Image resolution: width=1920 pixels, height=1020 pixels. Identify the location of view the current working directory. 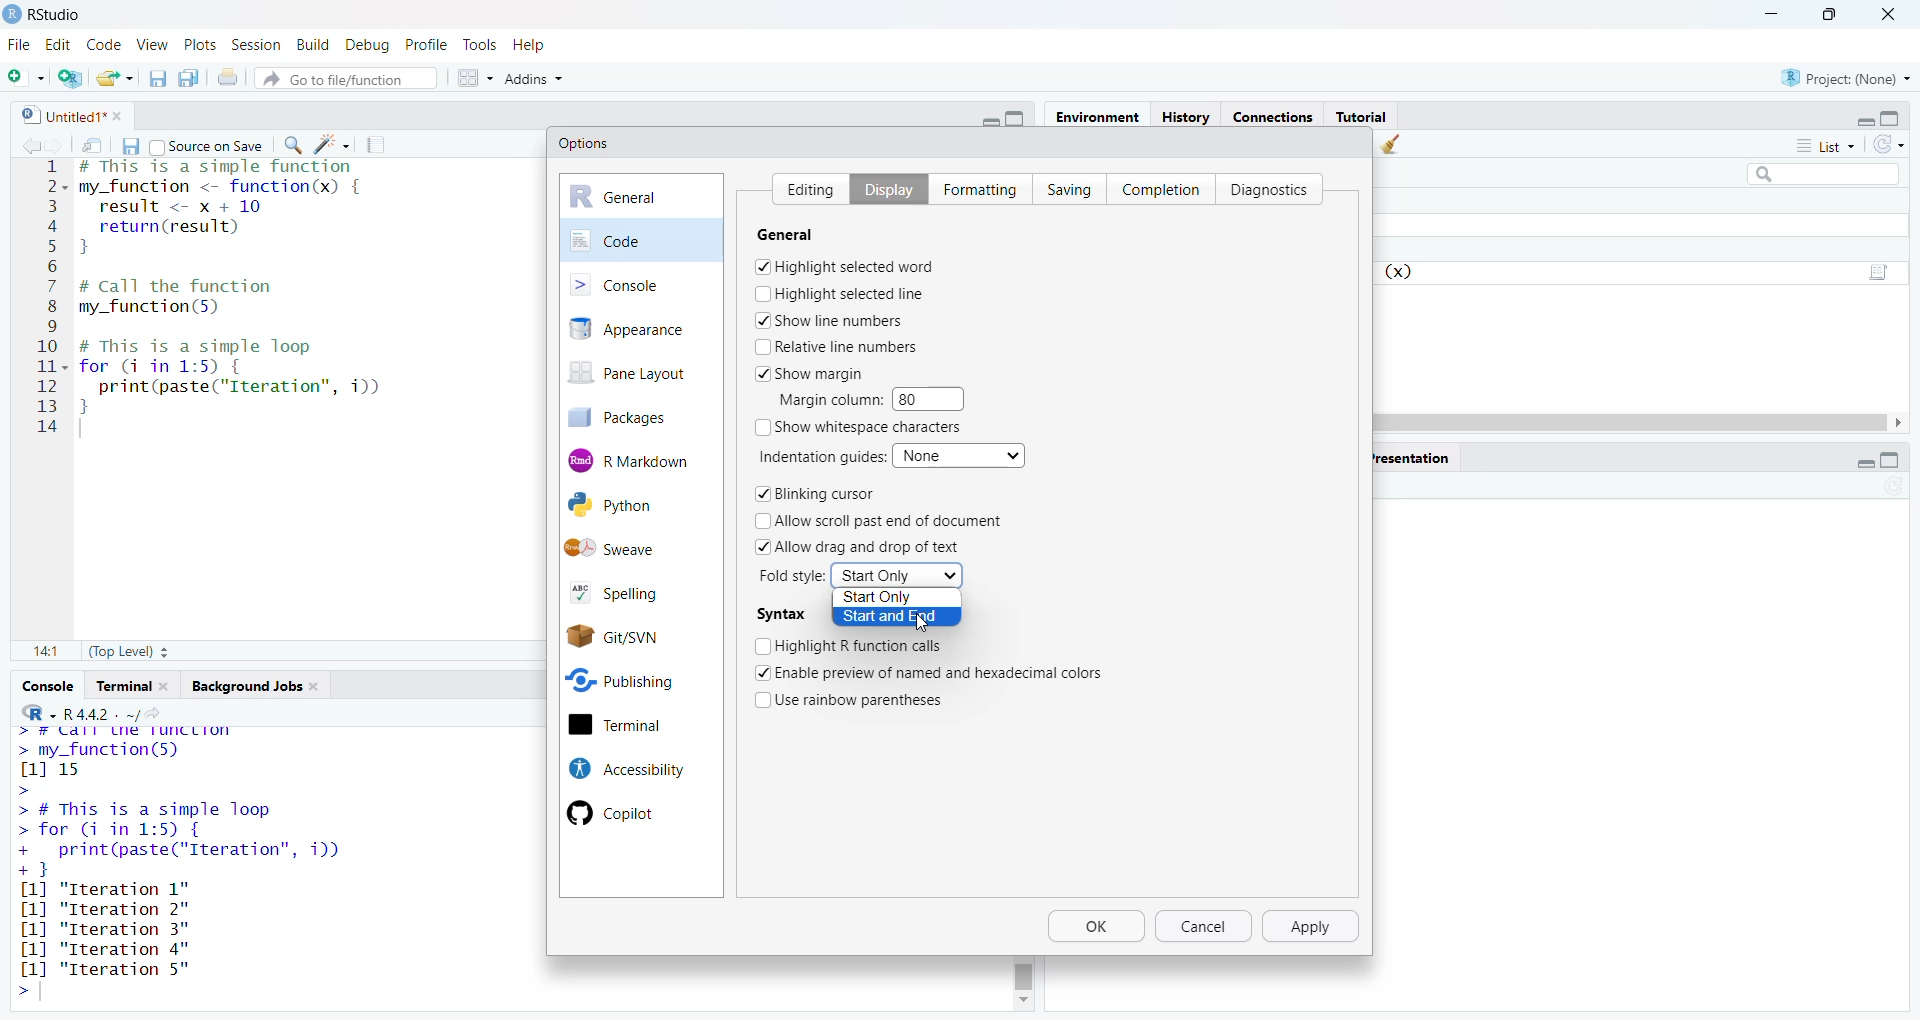
(162, 713).